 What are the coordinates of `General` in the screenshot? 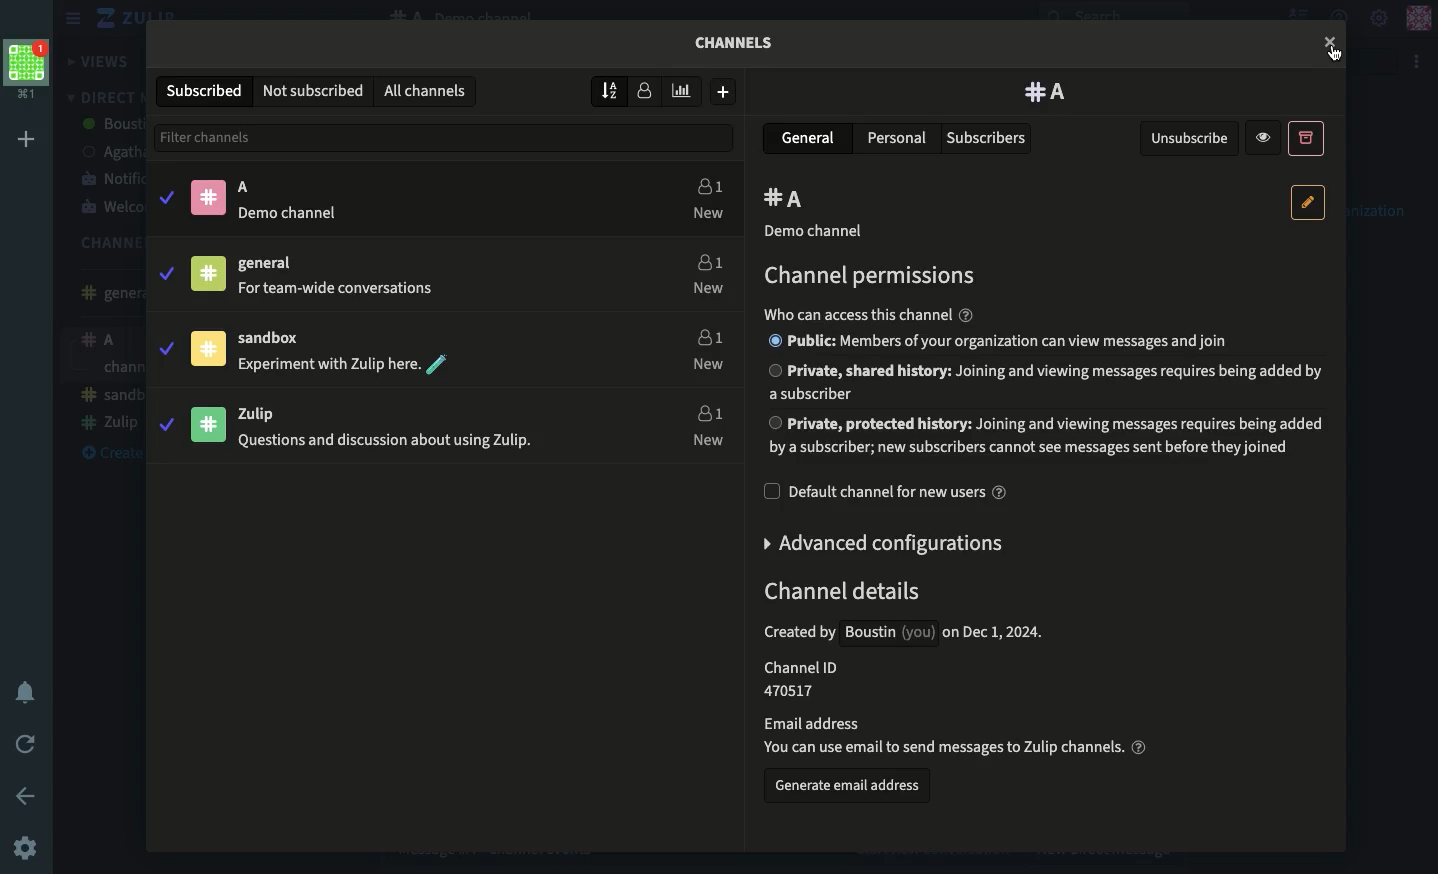 It's located at (811, 137).